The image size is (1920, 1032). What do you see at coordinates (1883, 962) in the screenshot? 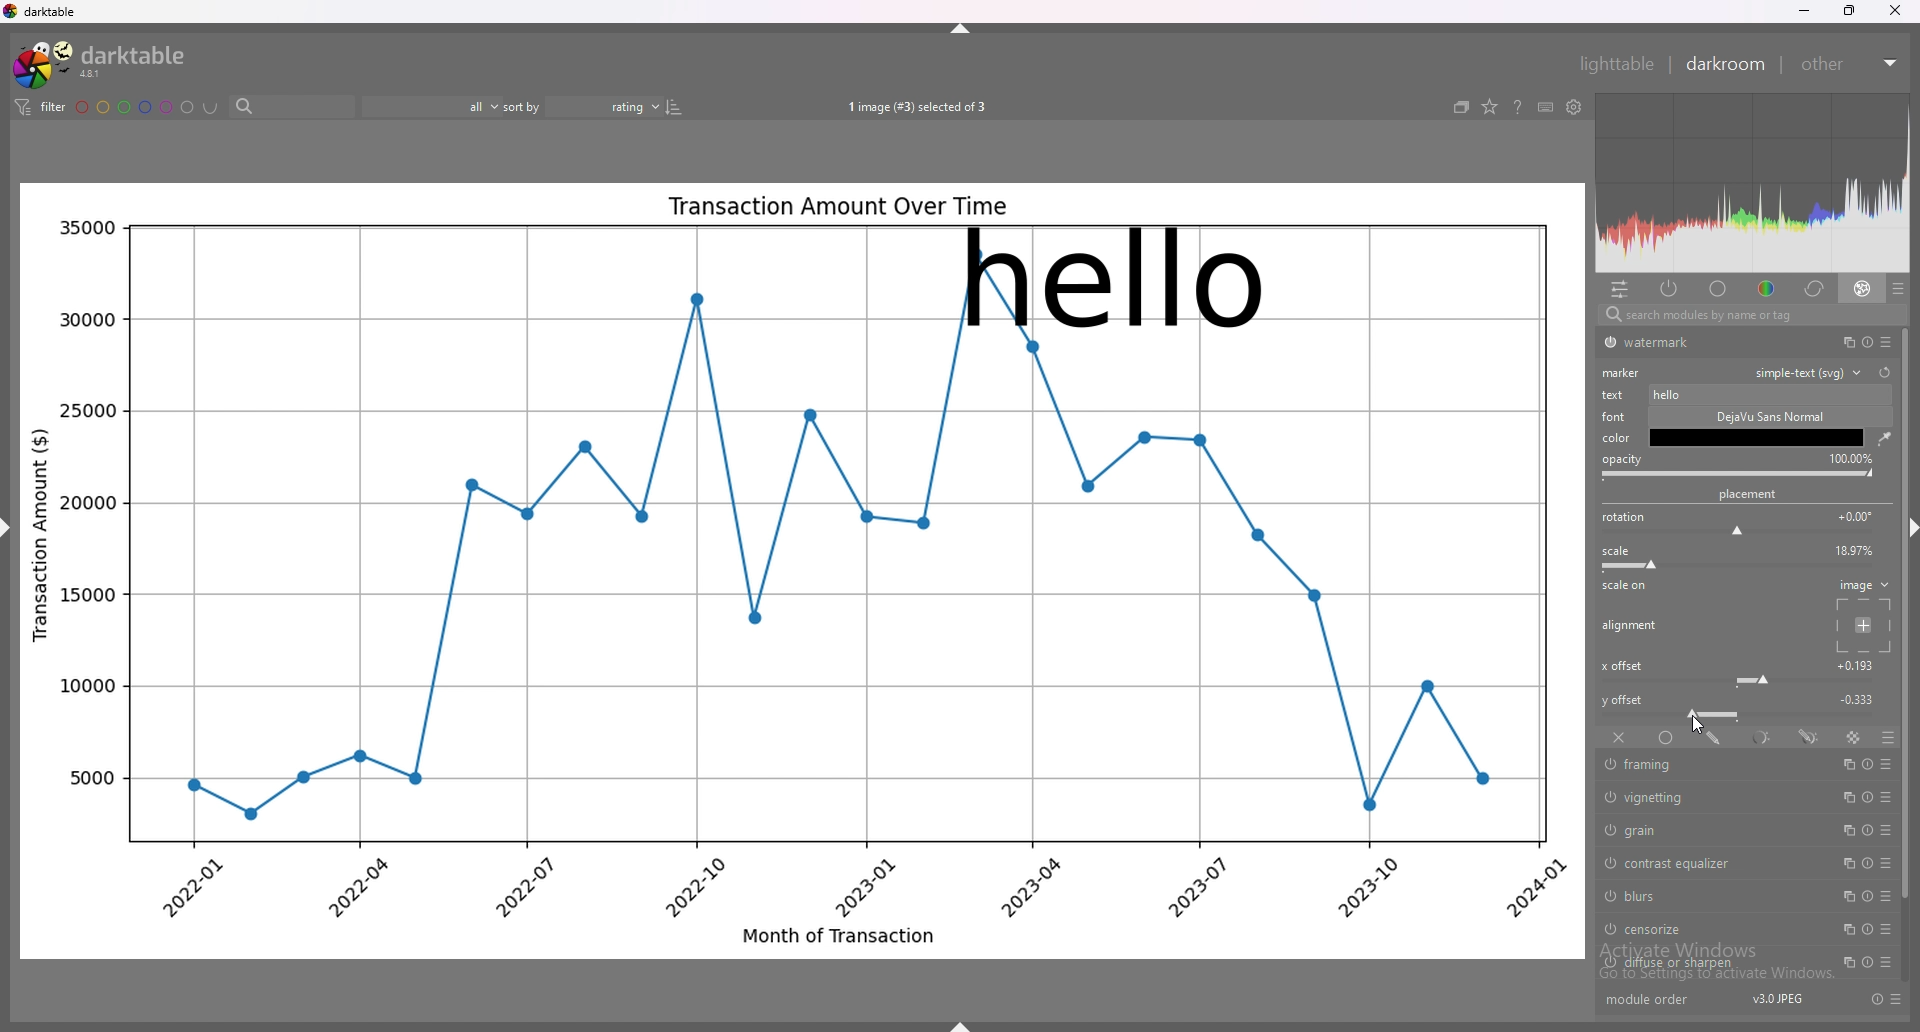
I see `presets` at bounding box center [1883, 962].